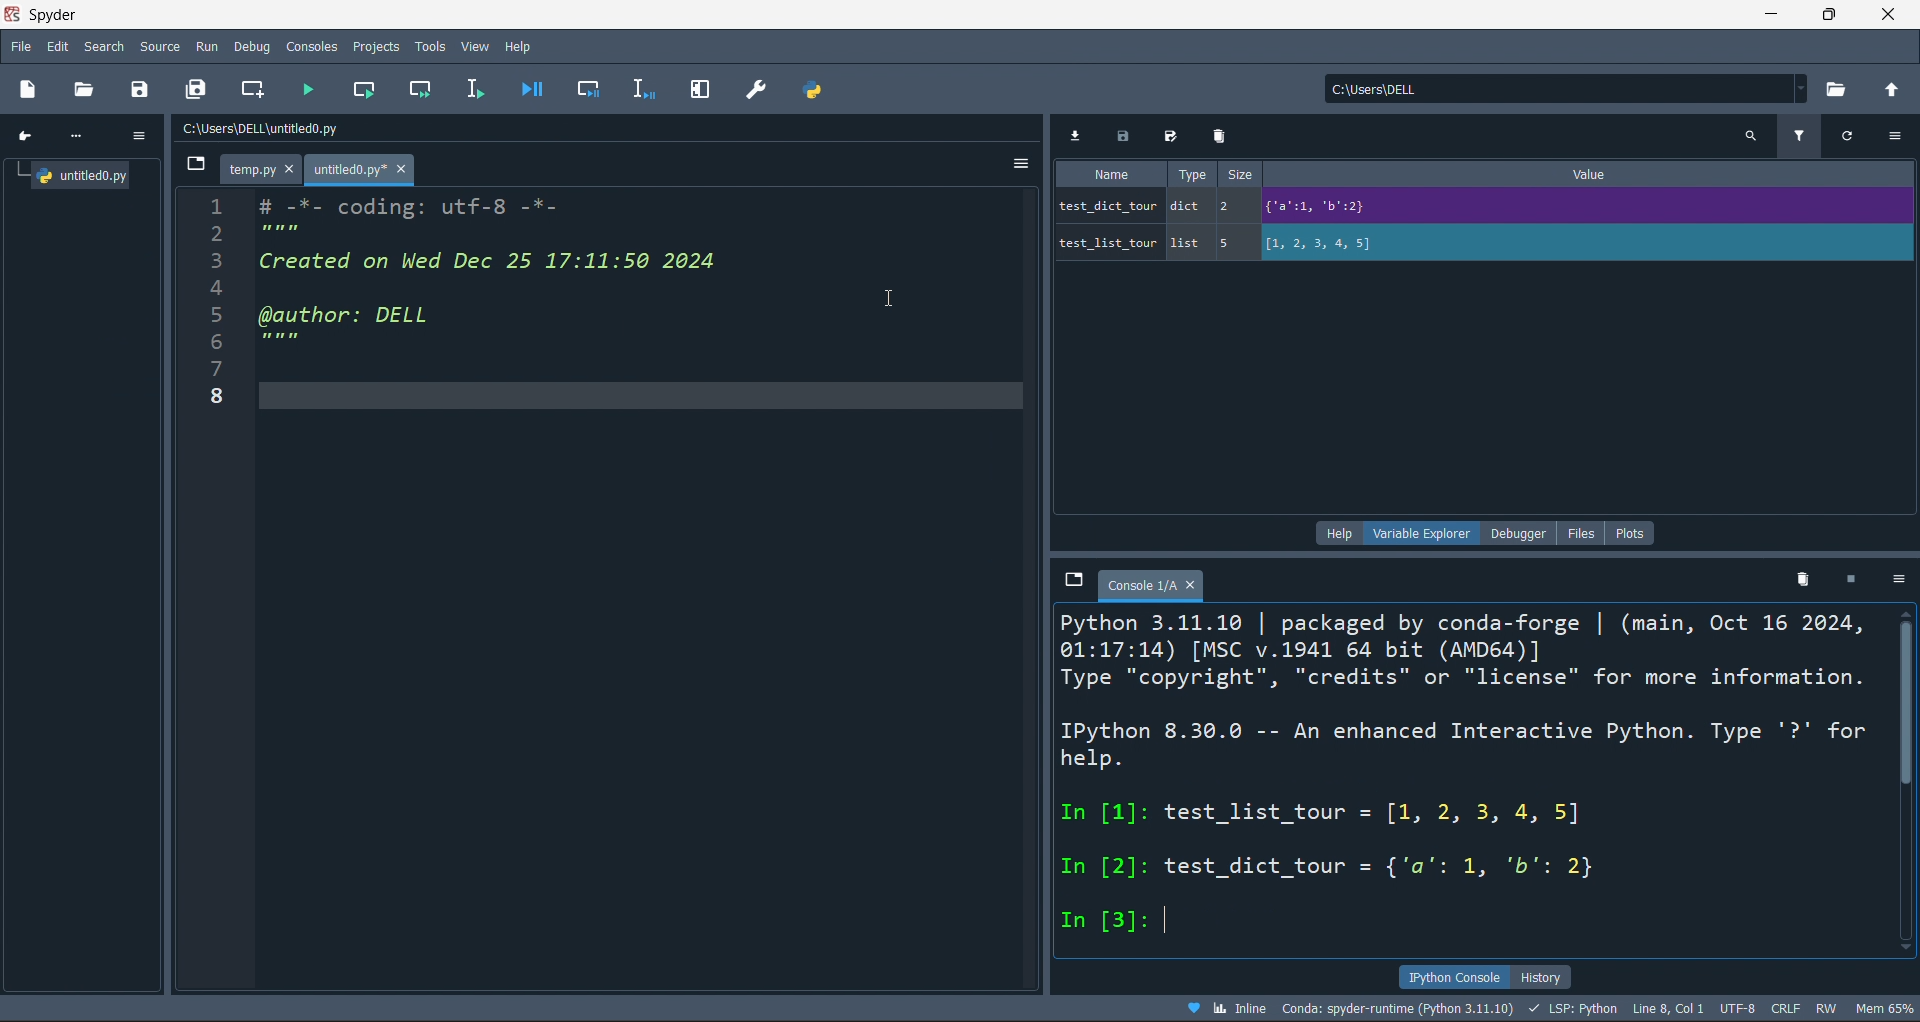  Describe the element at coordinates (1550, 977) in the screenshot. I see `history` at that location.